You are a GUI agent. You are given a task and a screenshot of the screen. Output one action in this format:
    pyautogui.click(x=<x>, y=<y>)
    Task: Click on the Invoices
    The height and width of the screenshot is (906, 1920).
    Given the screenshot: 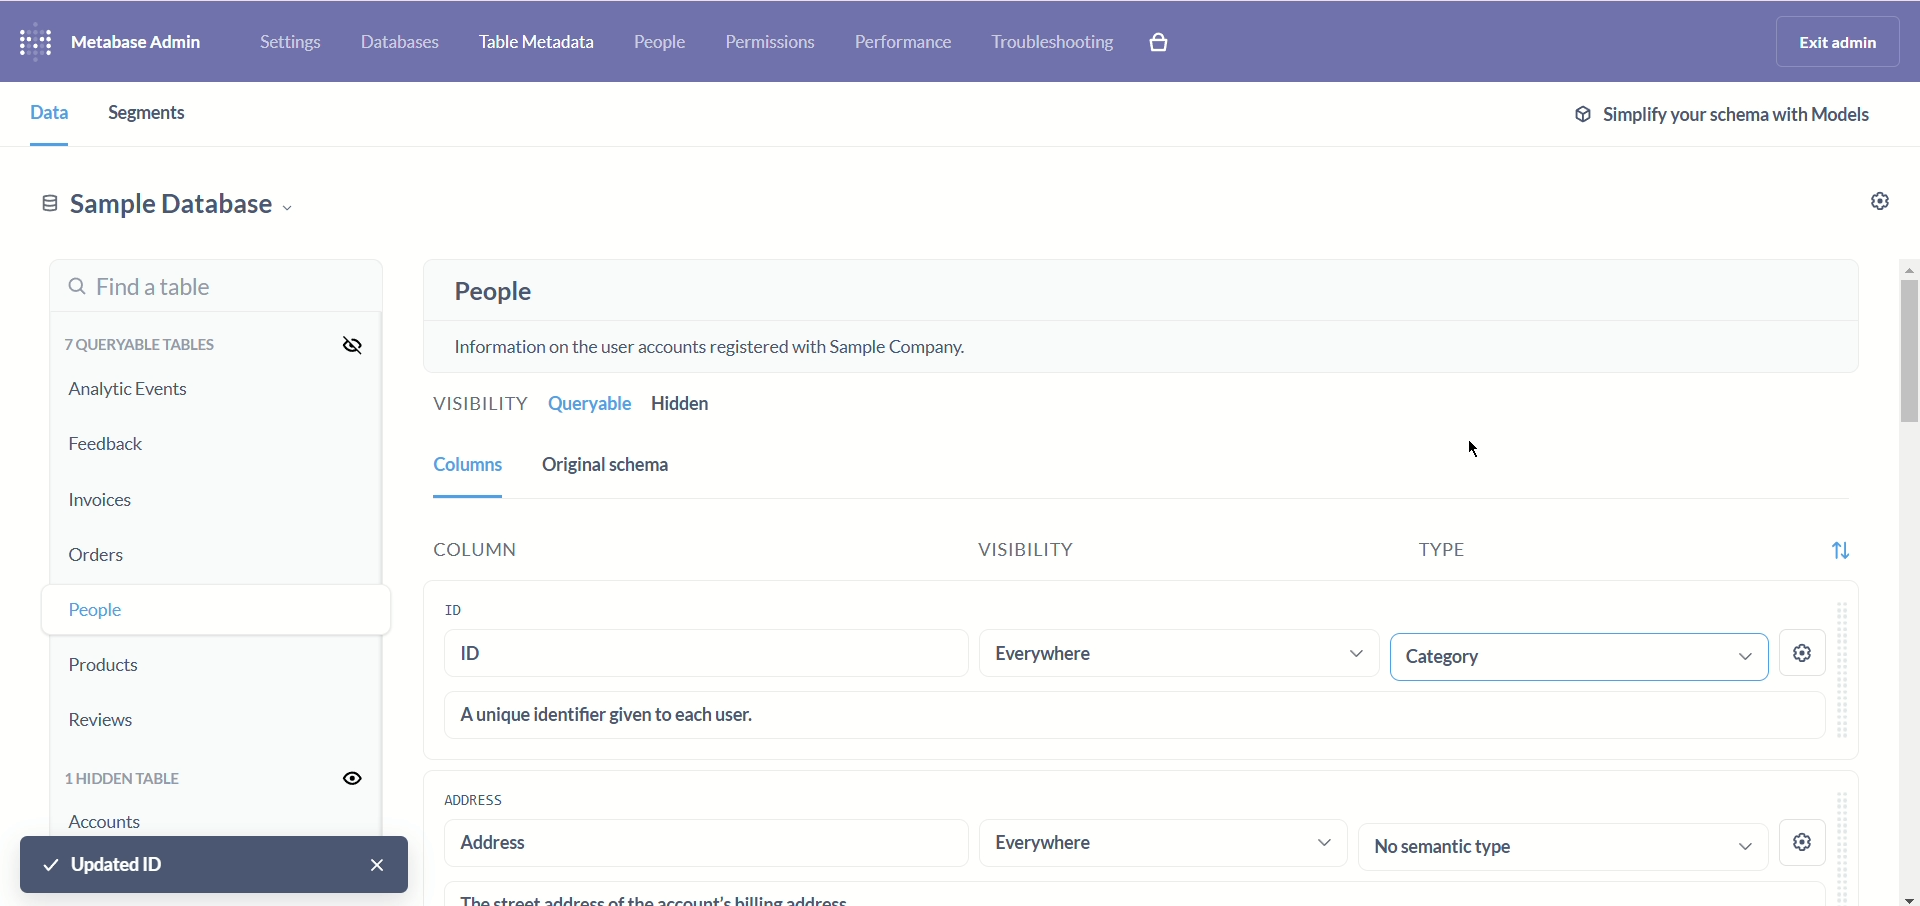 What is the action you would take?
    pyautogui.click(x=127, y=496)
    